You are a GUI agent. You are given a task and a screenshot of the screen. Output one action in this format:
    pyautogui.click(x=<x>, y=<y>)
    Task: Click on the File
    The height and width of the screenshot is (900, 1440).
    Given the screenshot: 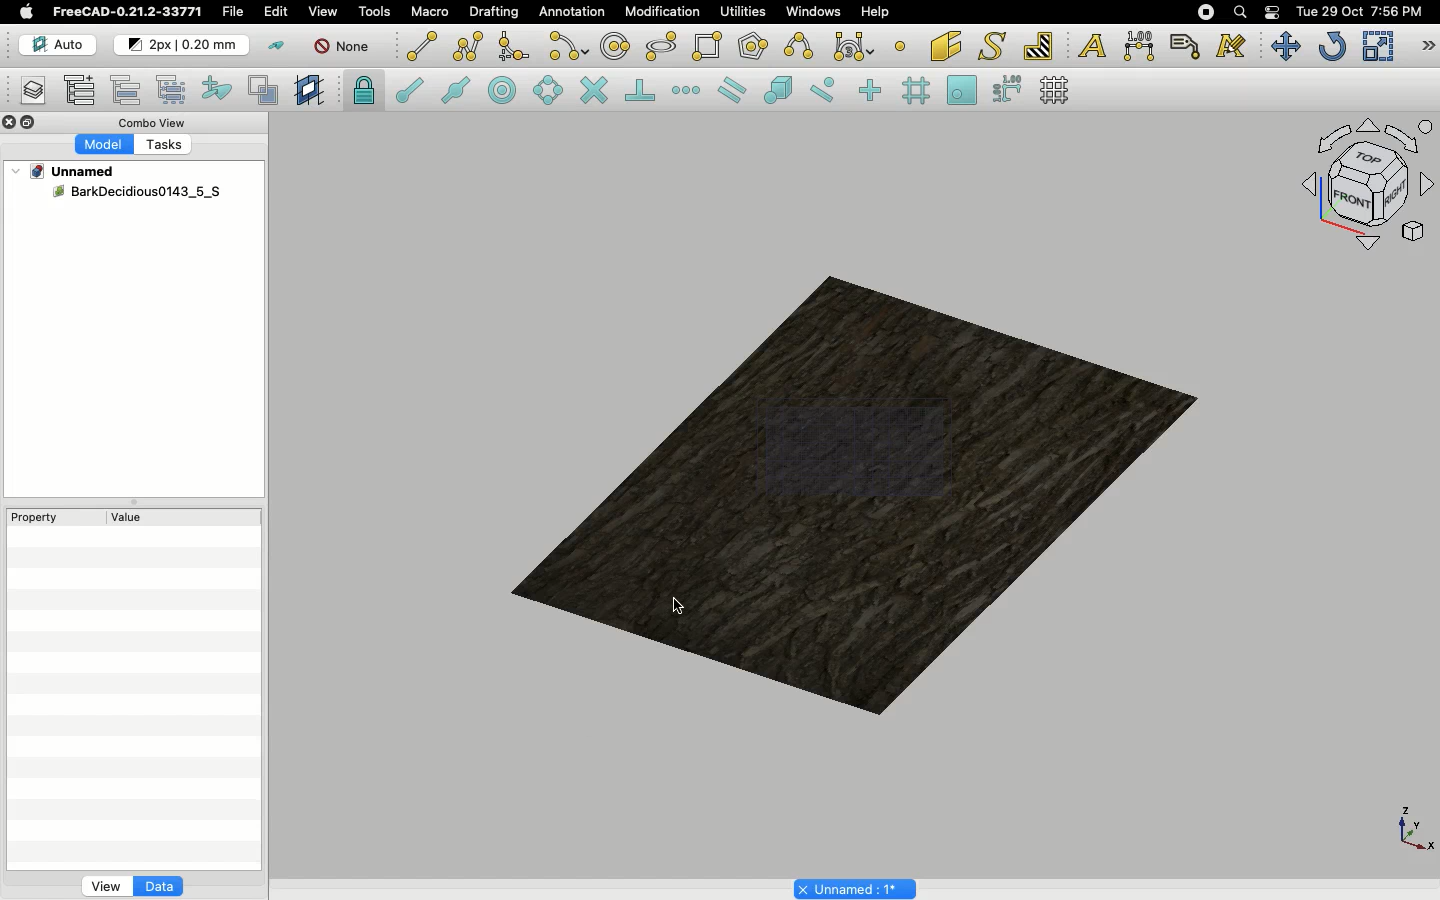 What is the action you would take?
    pyautogui.click(x=233, y=12)
    